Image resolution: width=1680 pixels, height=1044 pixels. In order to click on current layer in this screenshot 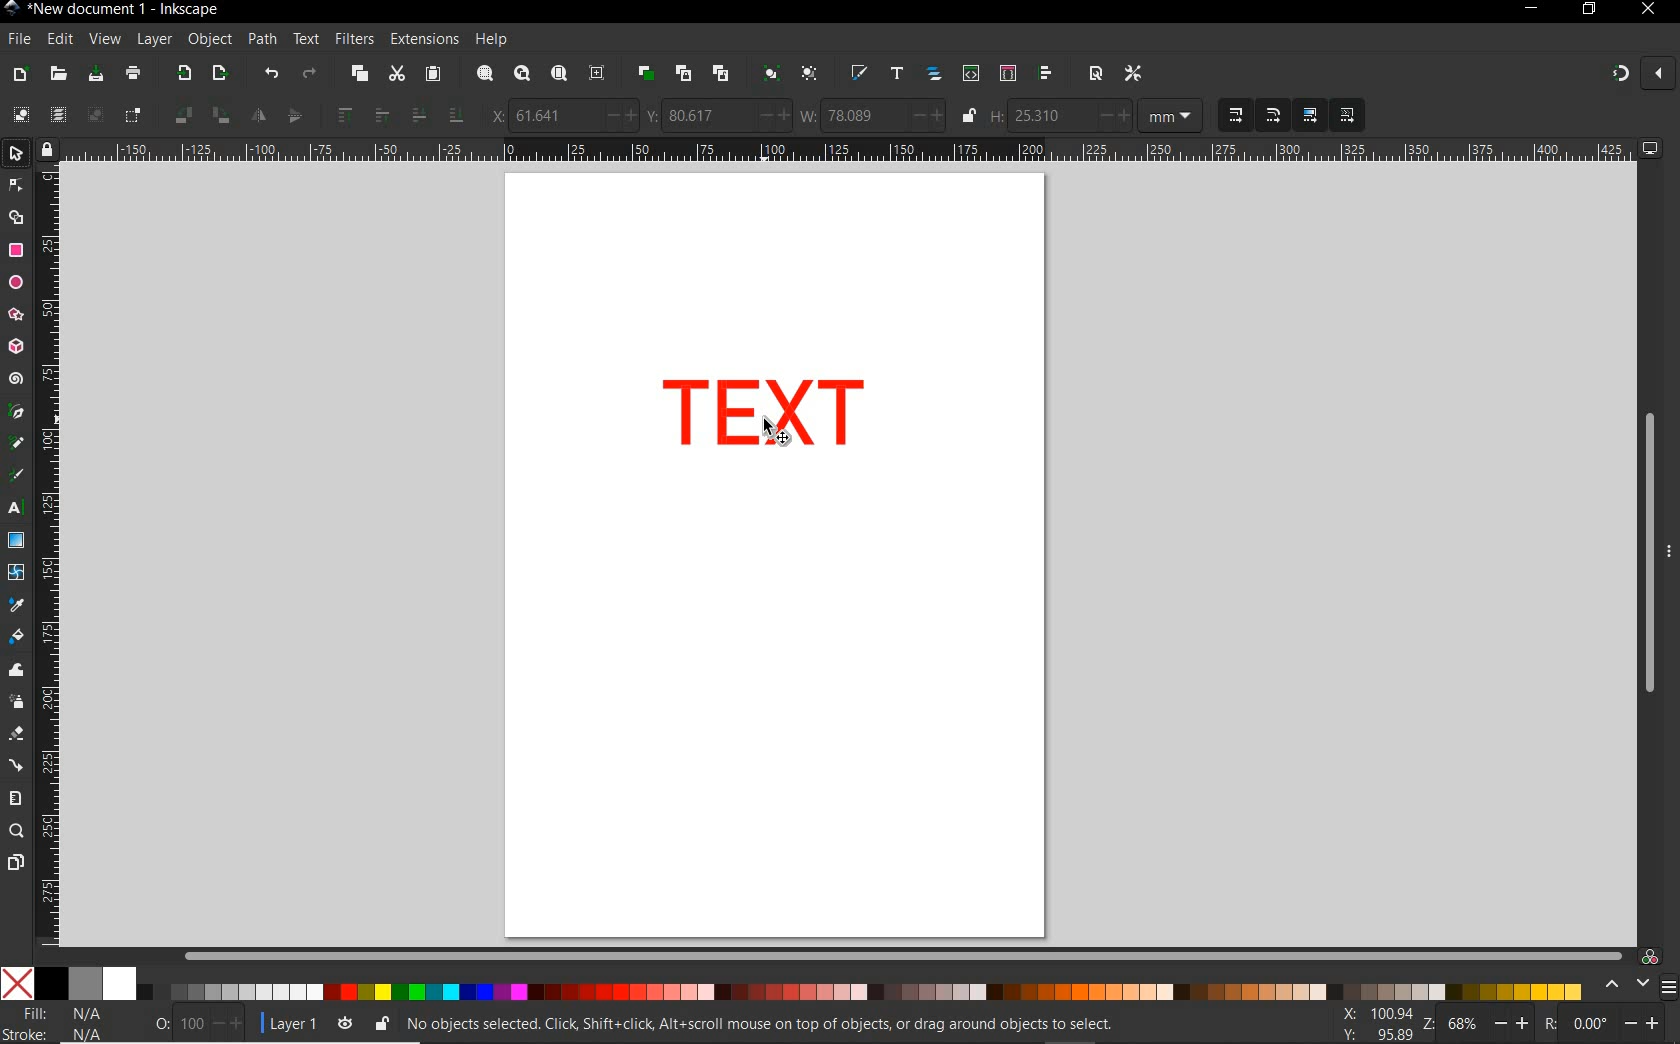, I will do `click(284, 1021)`.